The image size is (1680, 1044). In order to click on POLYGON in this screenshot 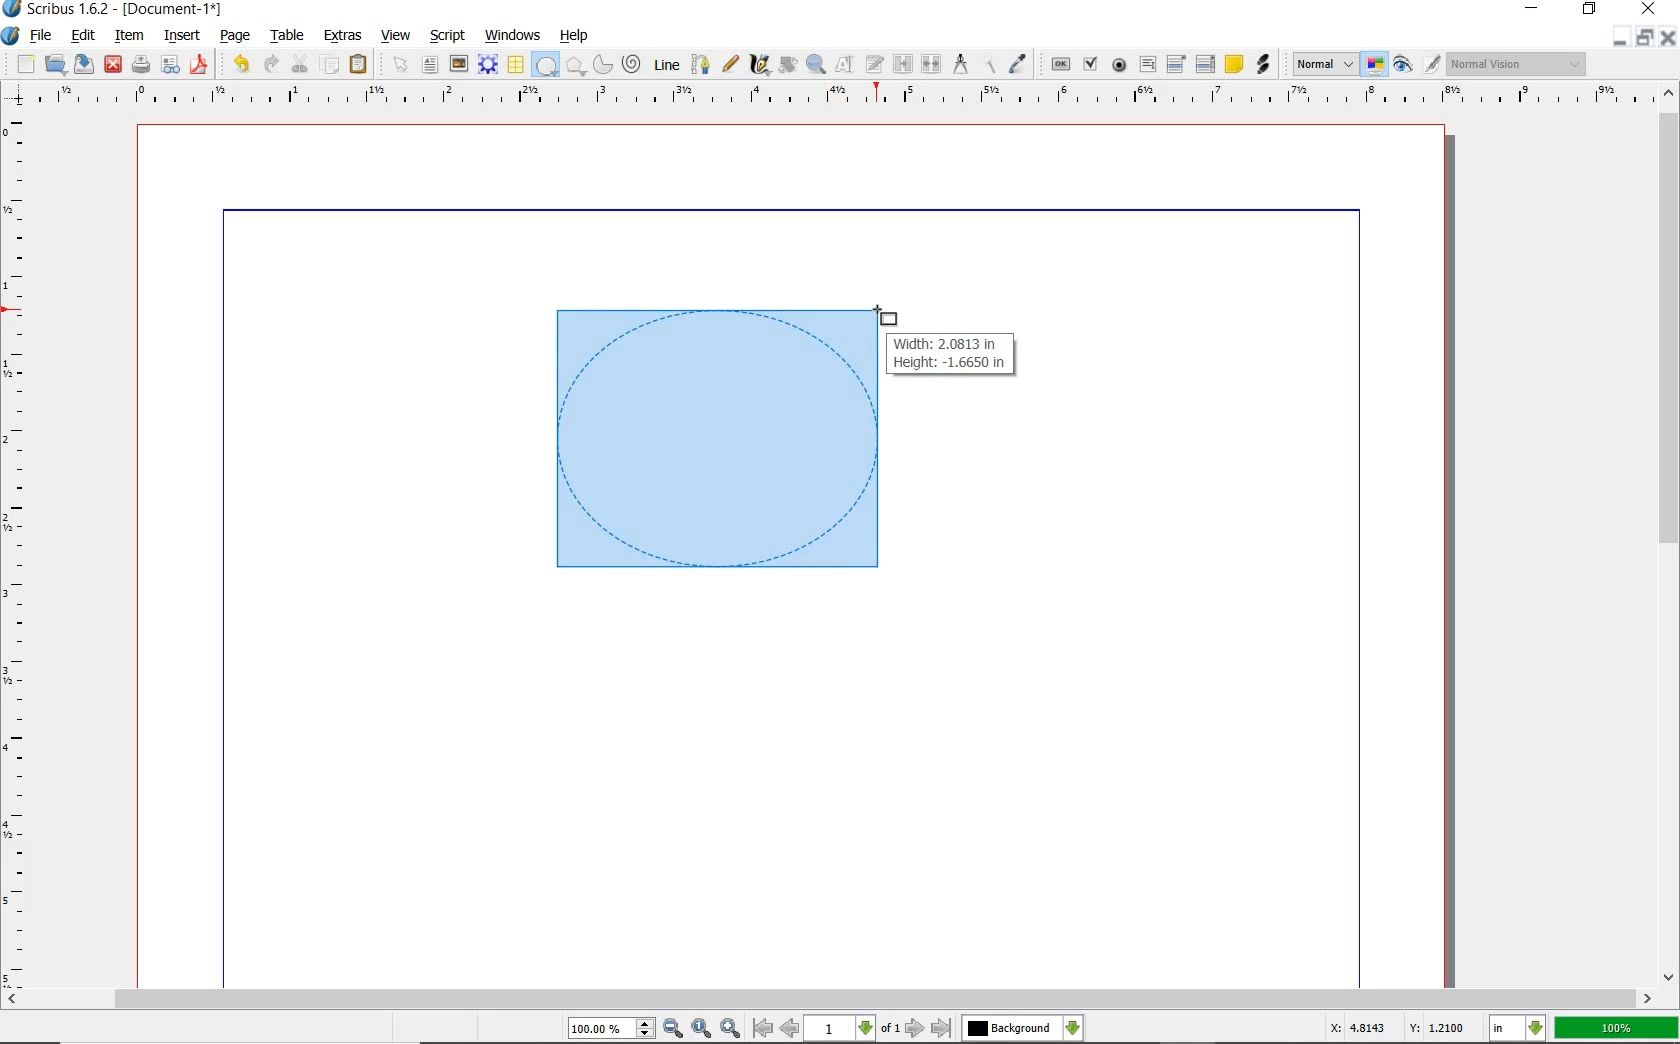, I will do `click(575, 66)`.